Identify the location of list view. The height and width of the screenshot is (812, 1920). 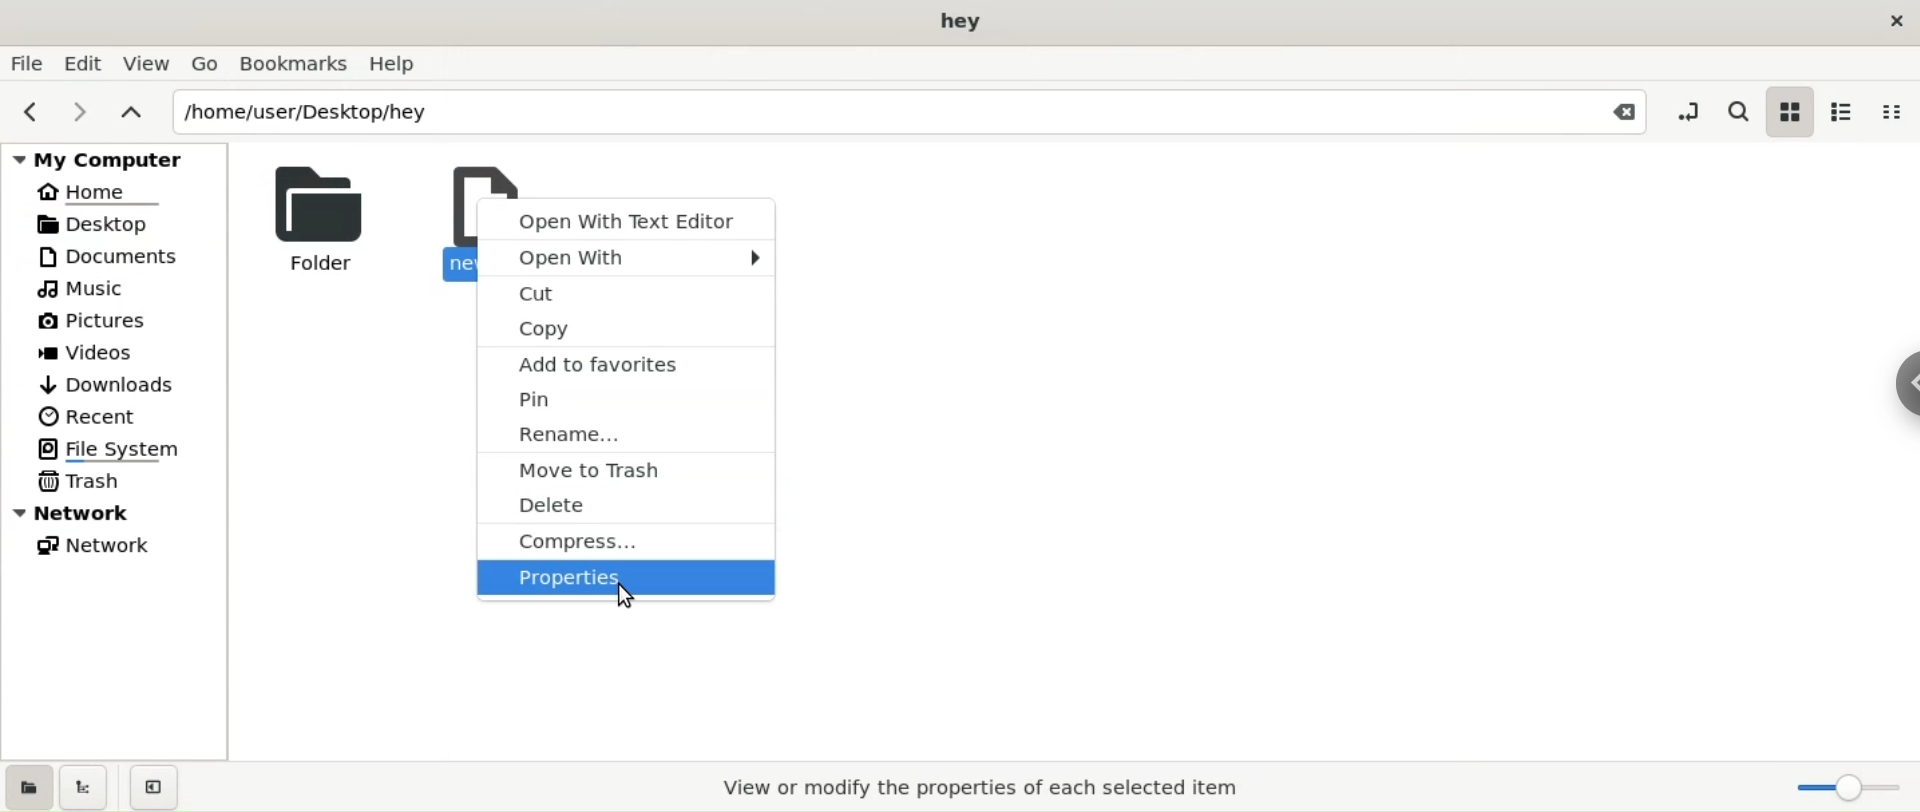
(1840, 109).